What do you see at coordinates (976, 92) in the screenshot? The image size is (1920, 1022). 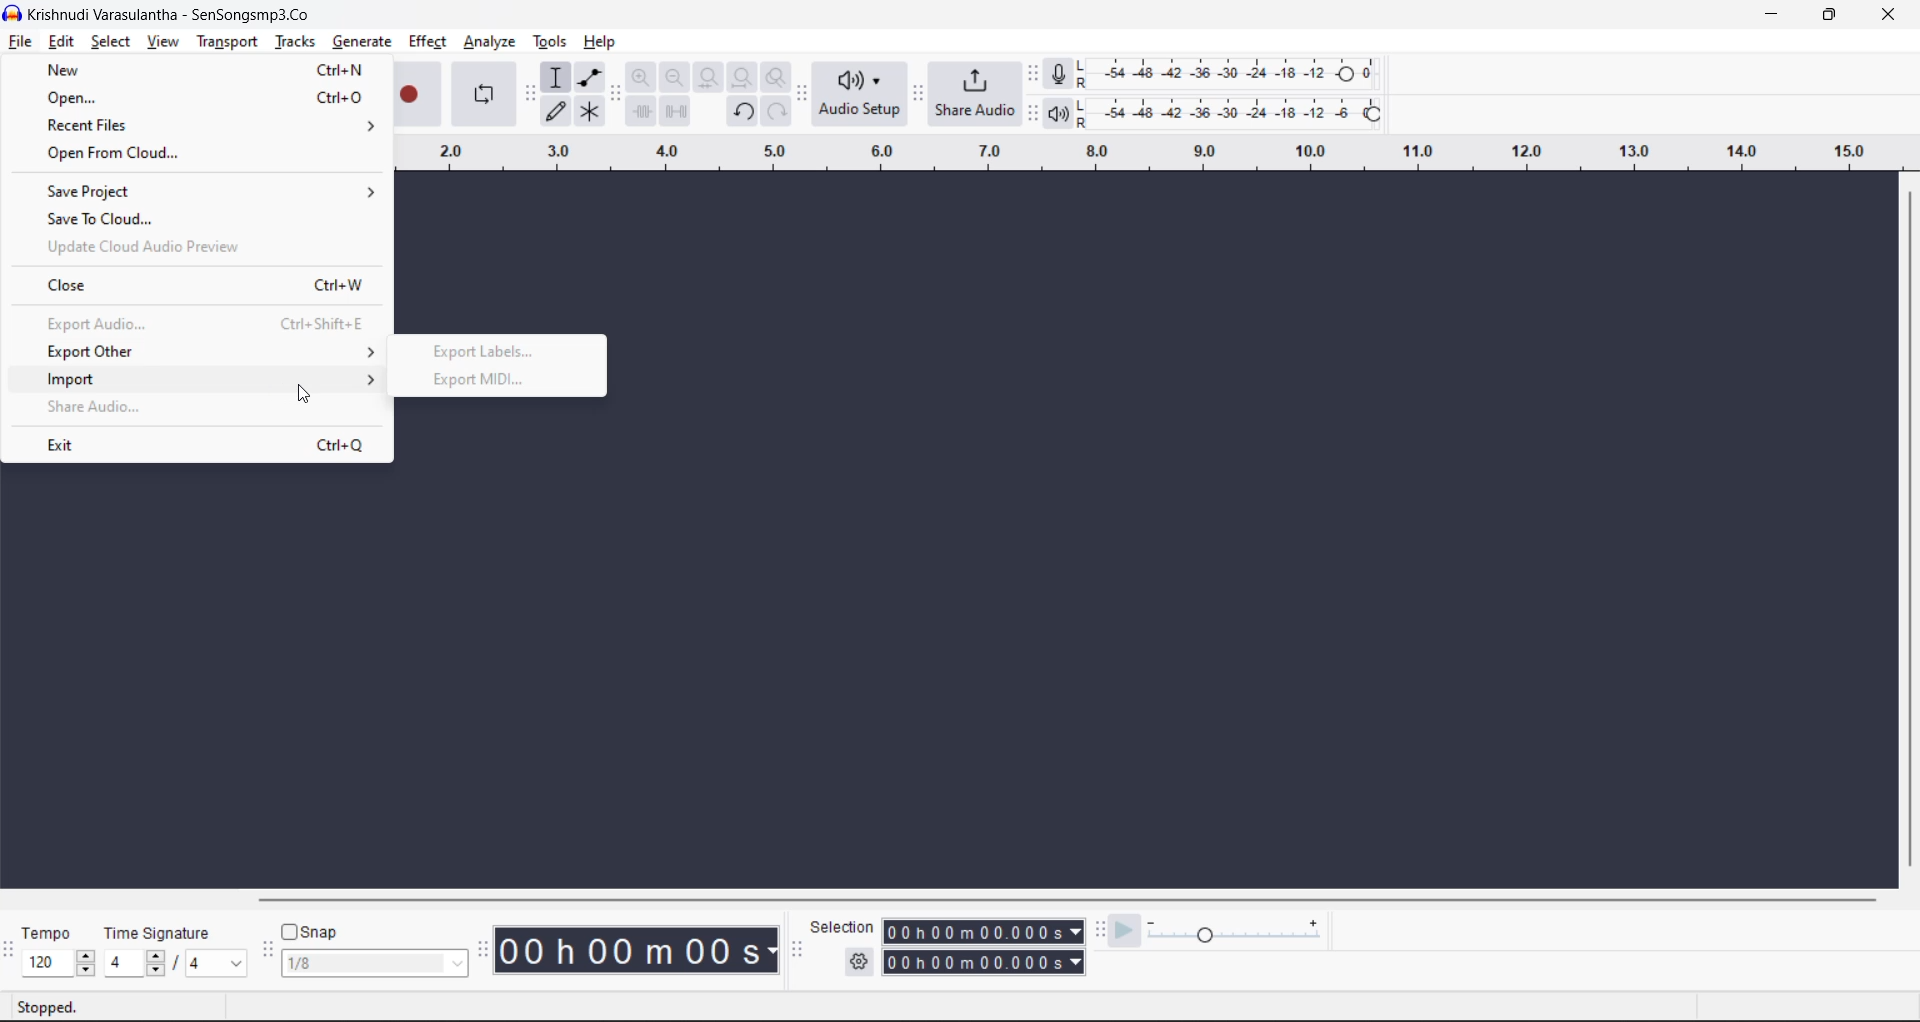 I see `share audio` at bounding box center [976, 92].